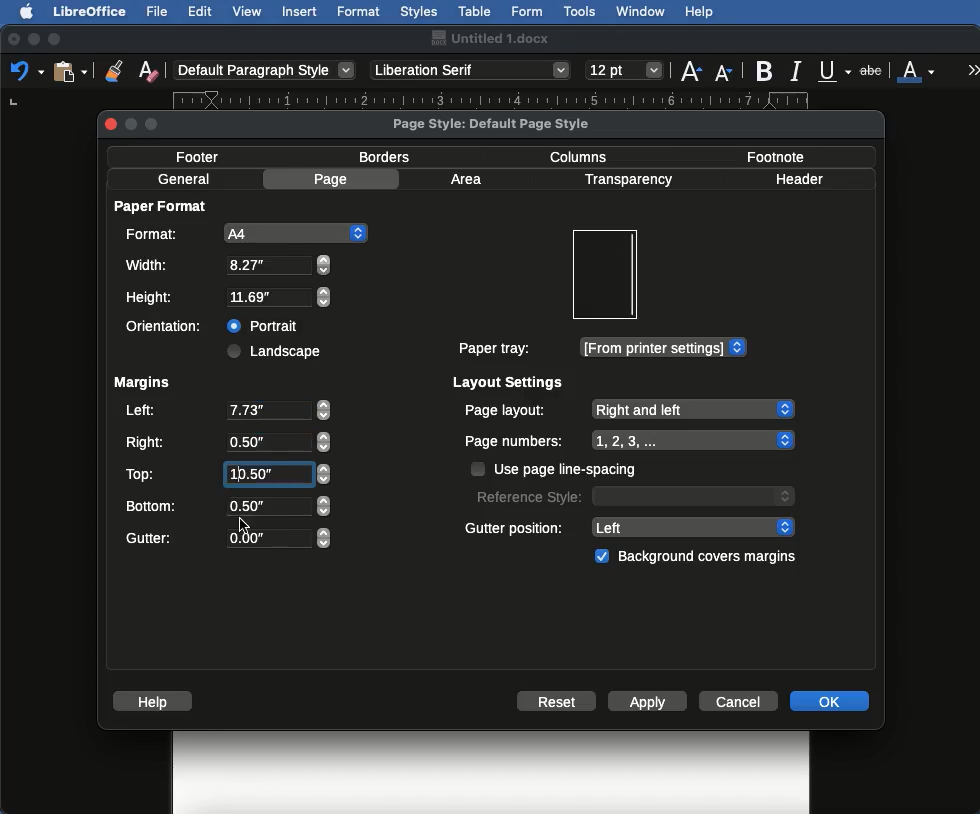 Image resolution: width=980 pixels, height=814 pixels. Describe the element at coordinates (799, 179) in the screenshot. I see `Header` at that location.